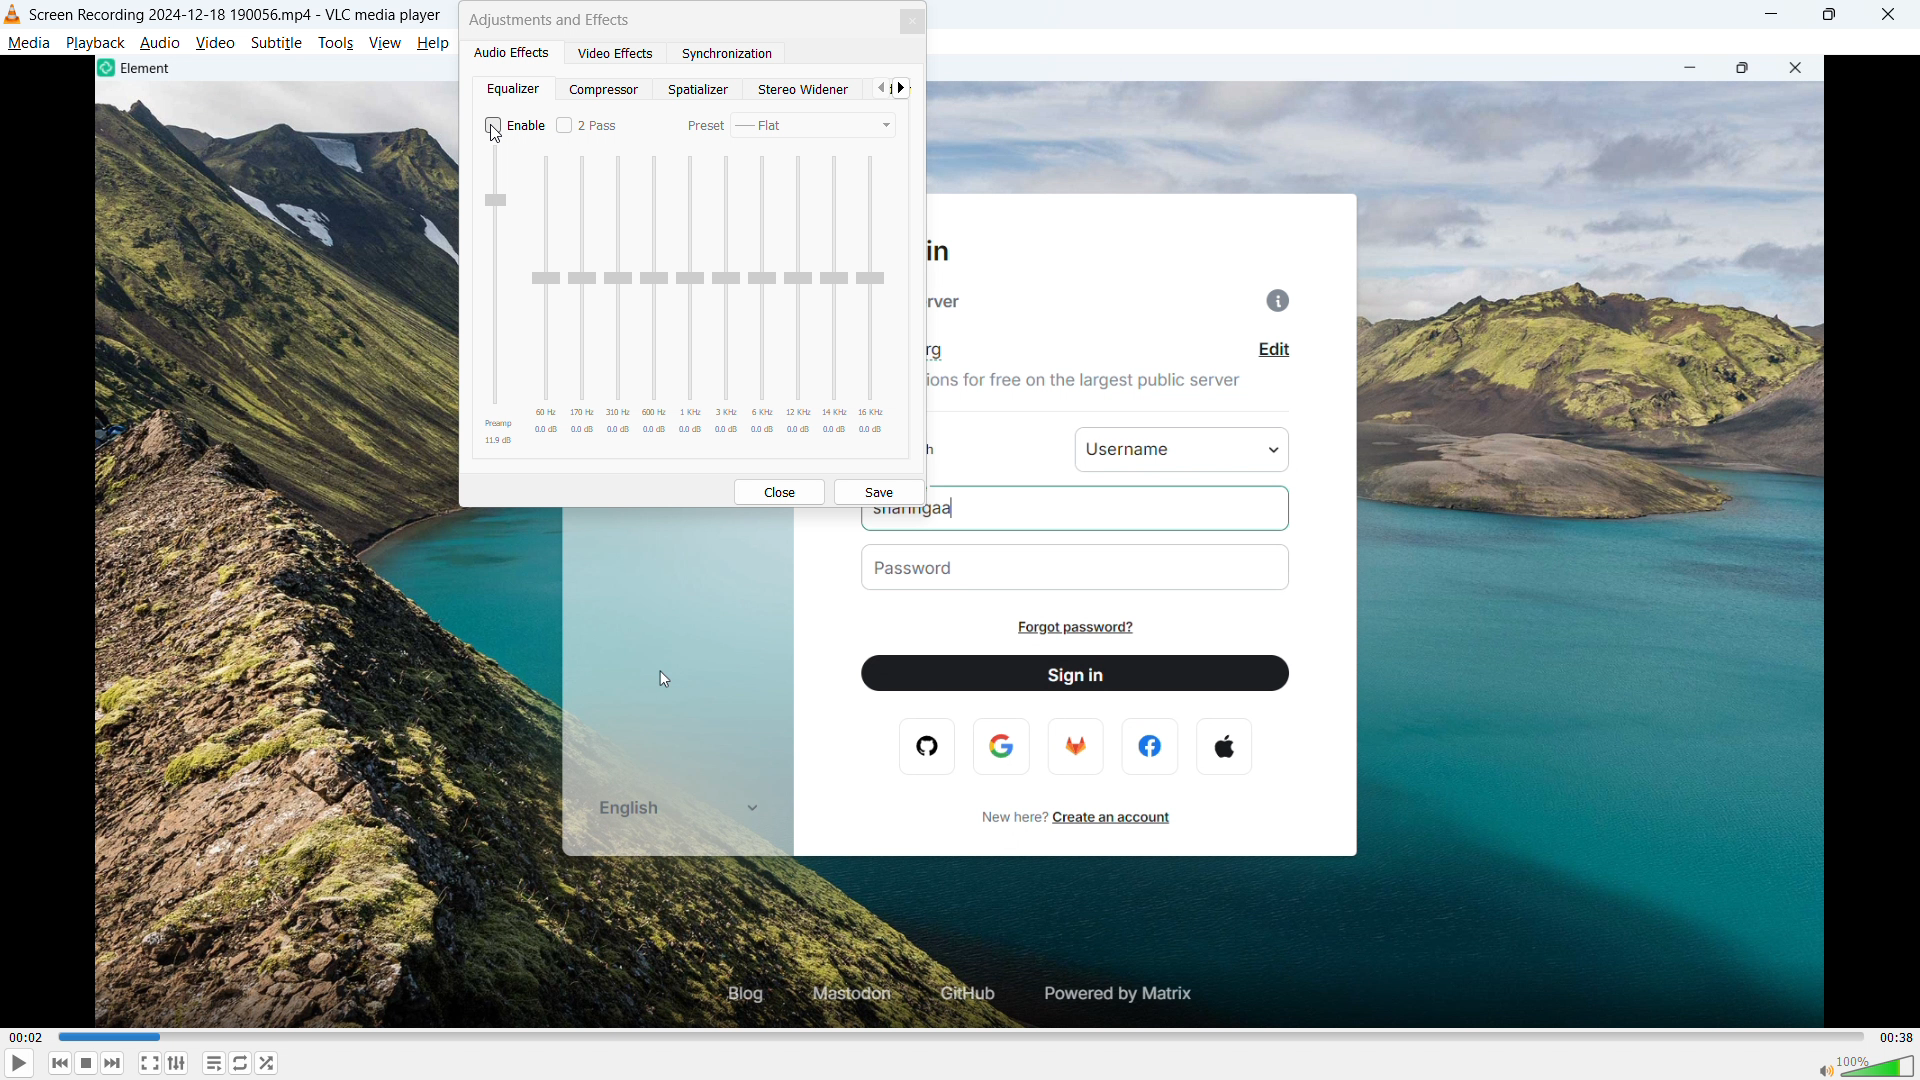  I want to click on Adjust 12 kilohertz , so click(799, 296).